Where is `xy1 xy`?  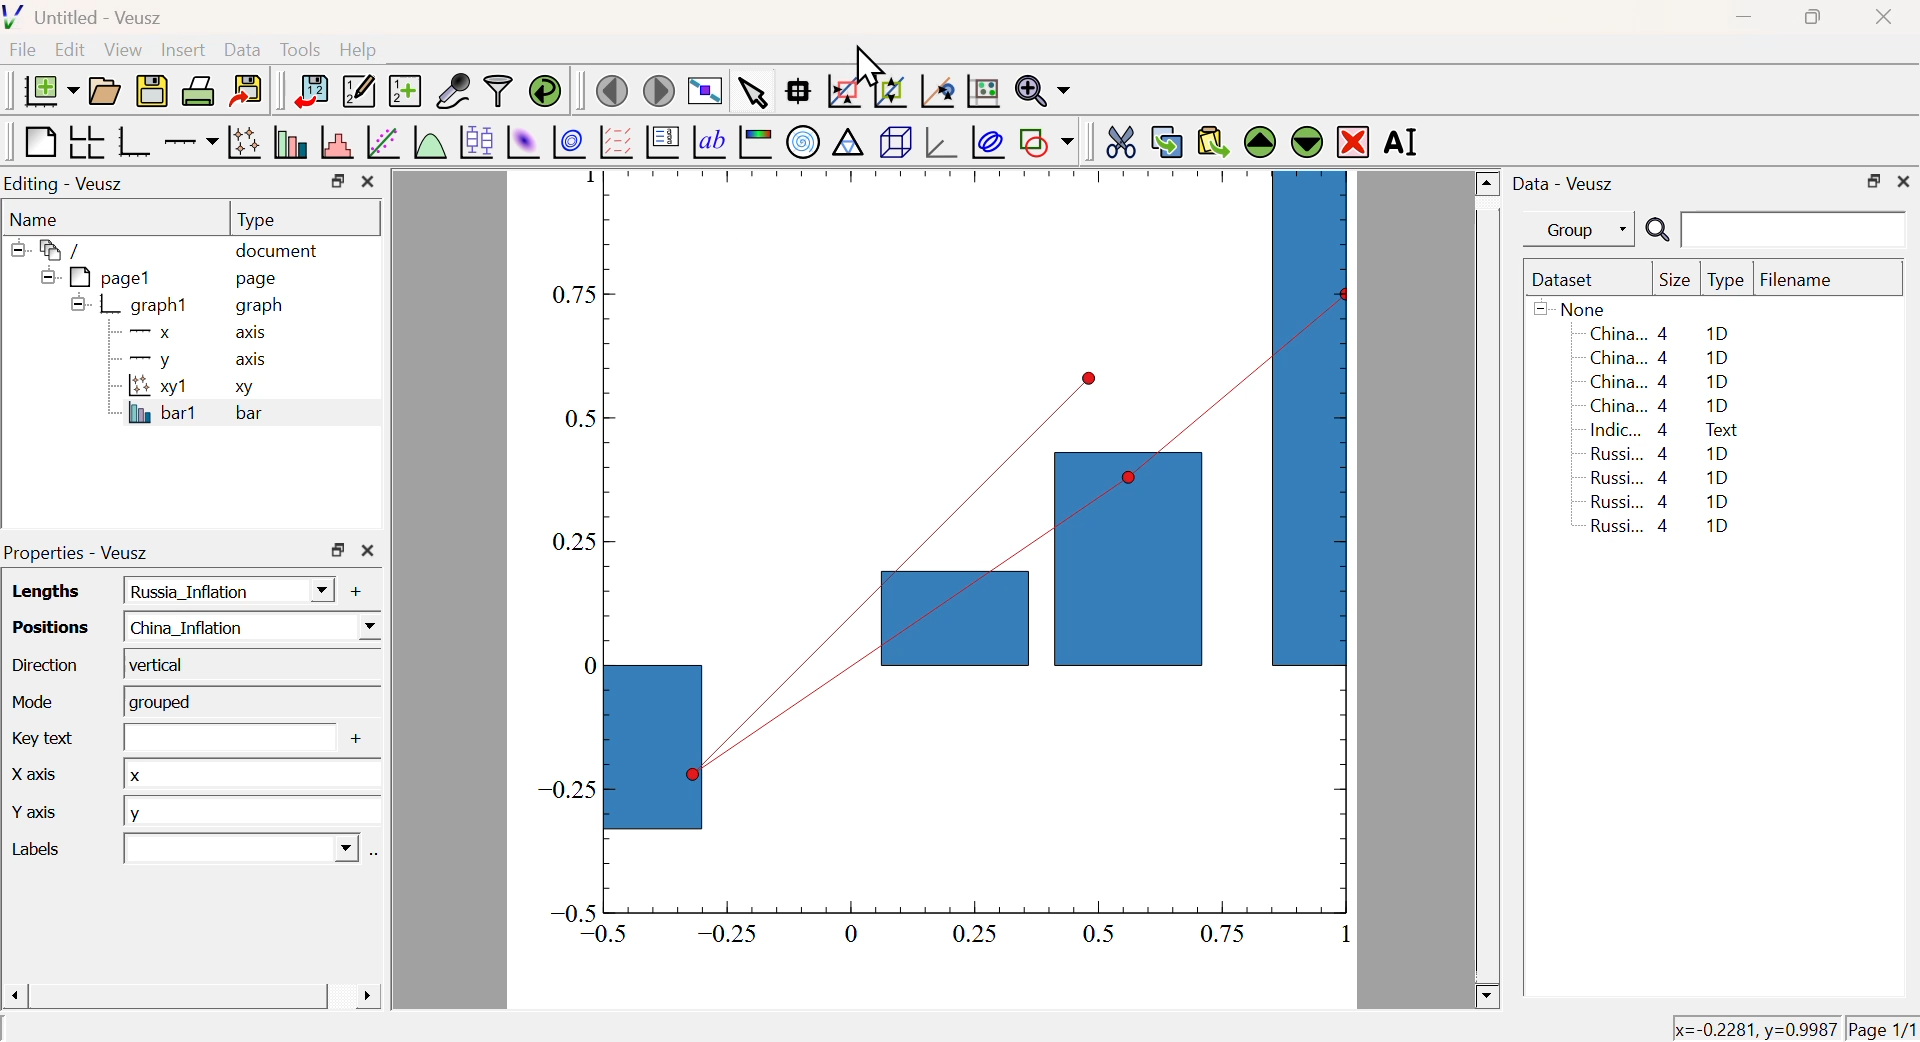
xy1 xy is located at coordinates (186, 387).